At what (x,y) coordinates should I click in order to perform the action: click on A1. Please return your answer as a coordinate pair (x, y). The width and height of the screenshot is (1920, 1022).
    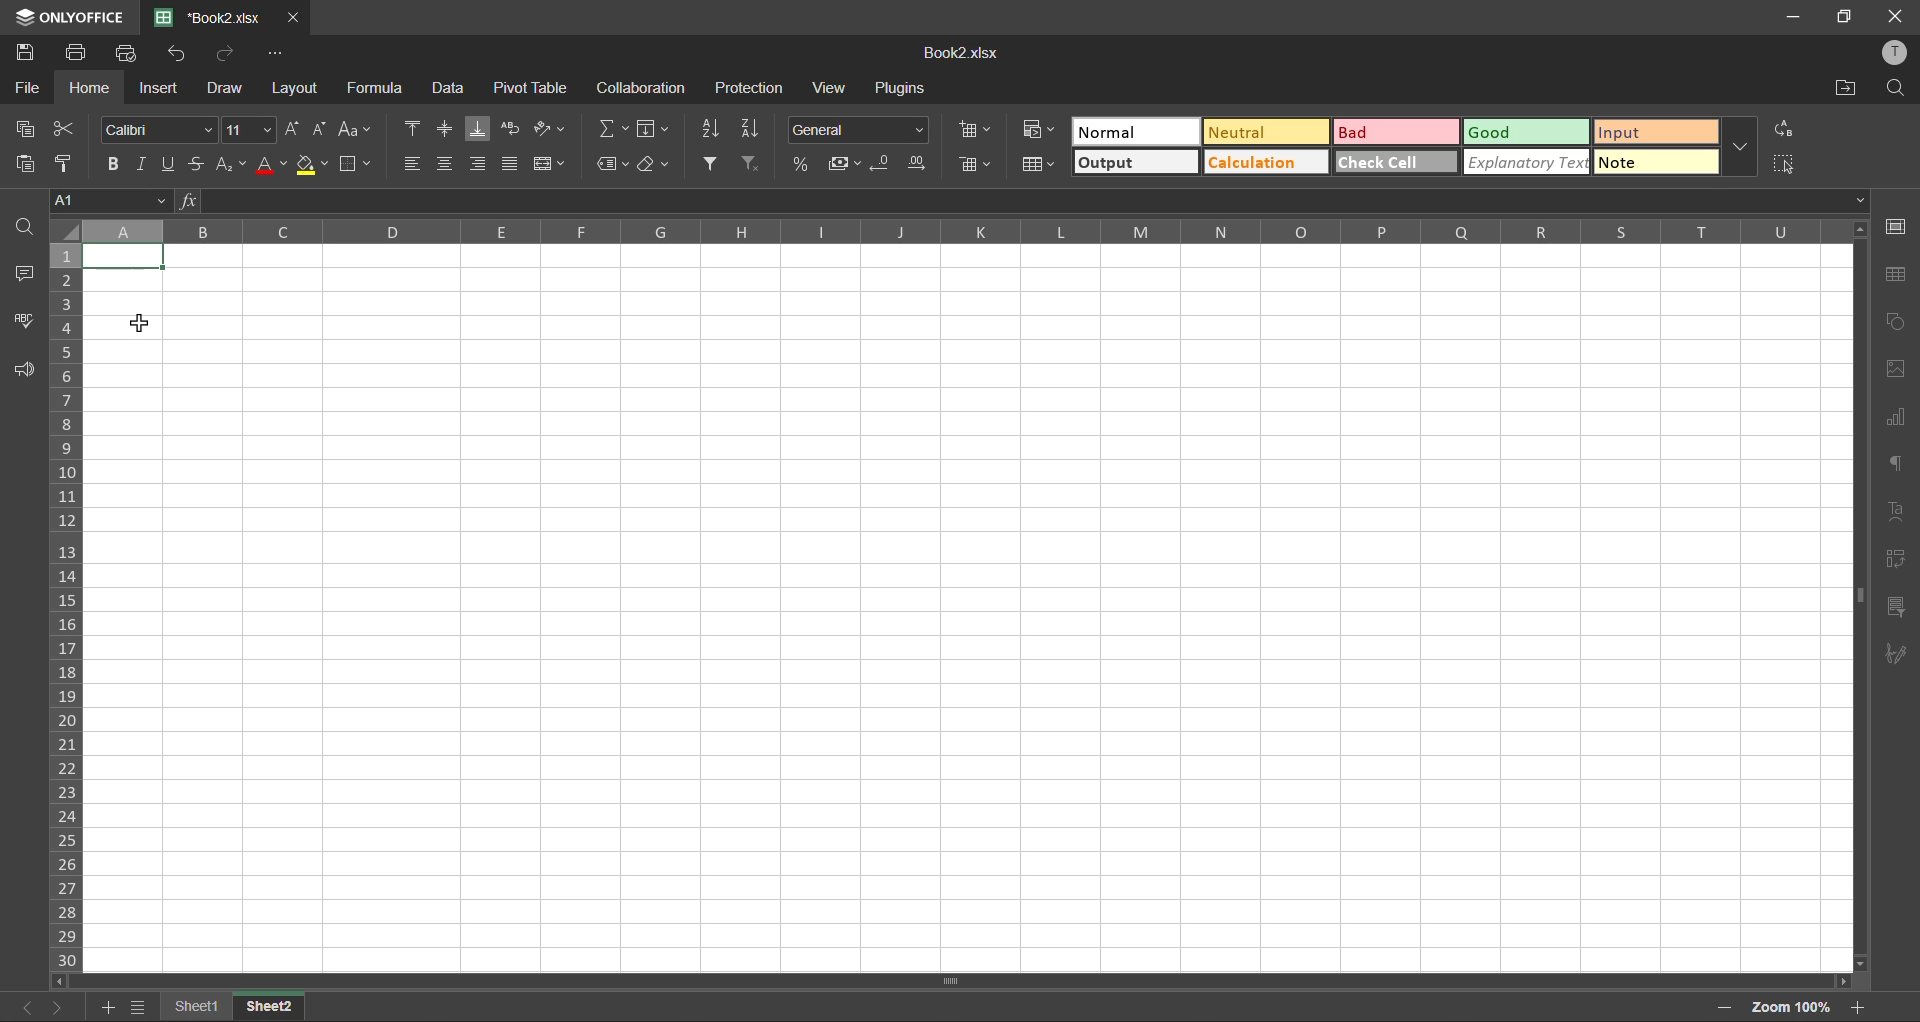
    Looking at the image, I should click on (108, 202).